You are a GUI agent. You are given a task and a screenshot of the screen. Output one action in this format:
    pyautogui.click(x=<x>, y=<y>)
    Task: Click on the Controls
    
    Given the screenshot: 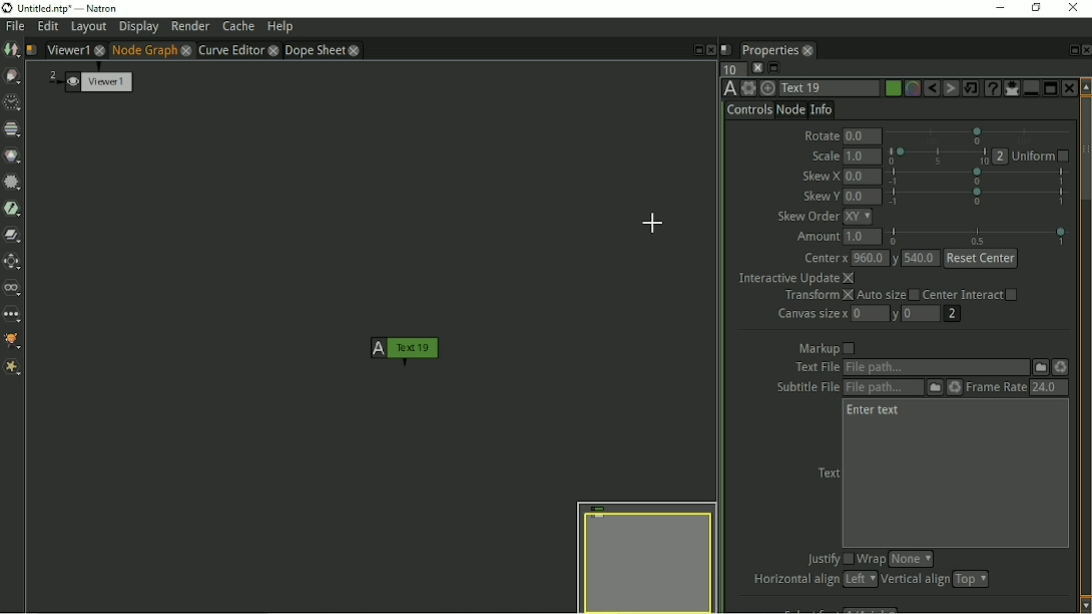 What is the action you would take?
    pyautogui.click(x=749, y=111)
    